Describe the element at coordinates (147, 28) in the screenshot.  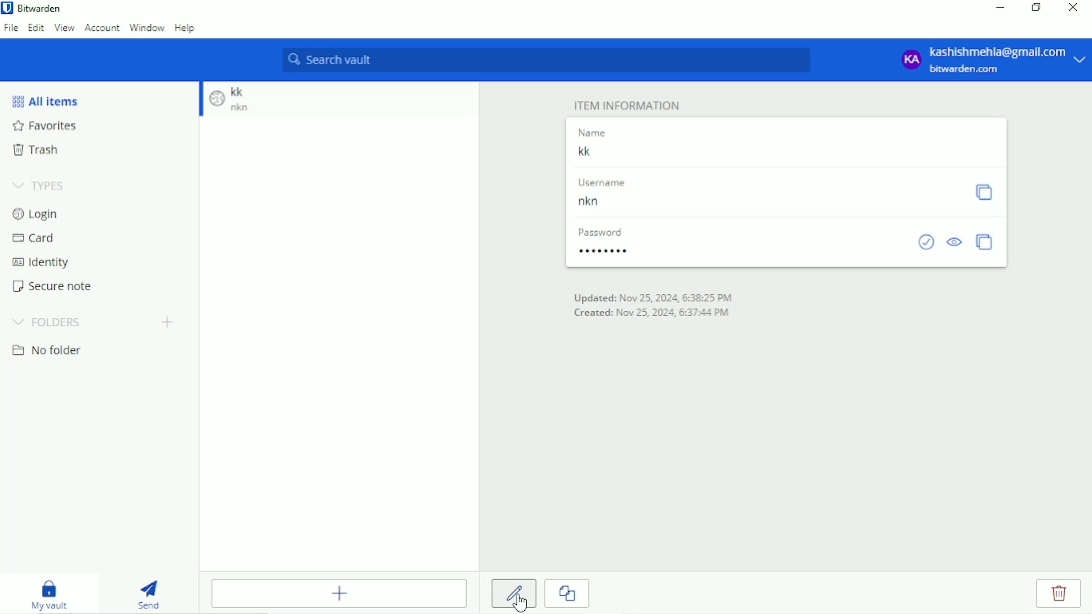
I see `Window` at that location.